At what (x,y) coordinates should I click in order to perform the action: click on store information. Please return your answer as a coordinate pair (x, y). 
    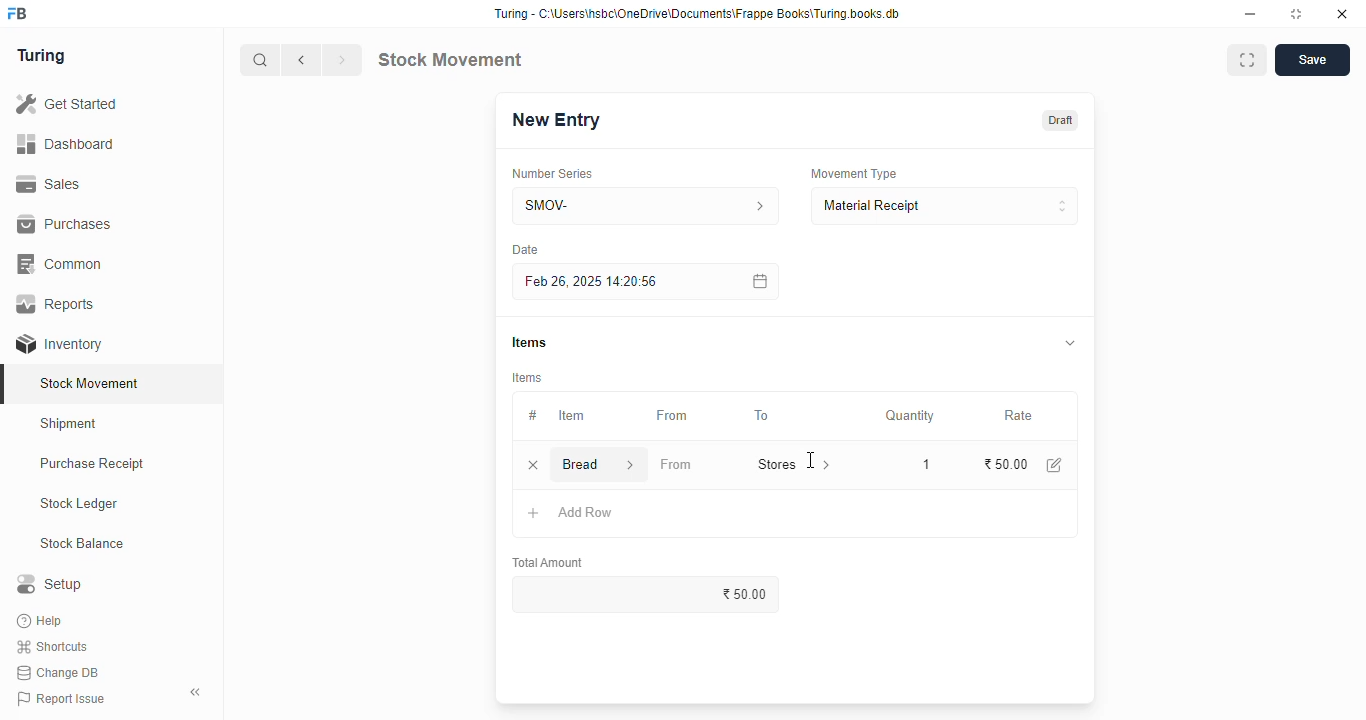
    Looking at the image, I should click on (828, 465).